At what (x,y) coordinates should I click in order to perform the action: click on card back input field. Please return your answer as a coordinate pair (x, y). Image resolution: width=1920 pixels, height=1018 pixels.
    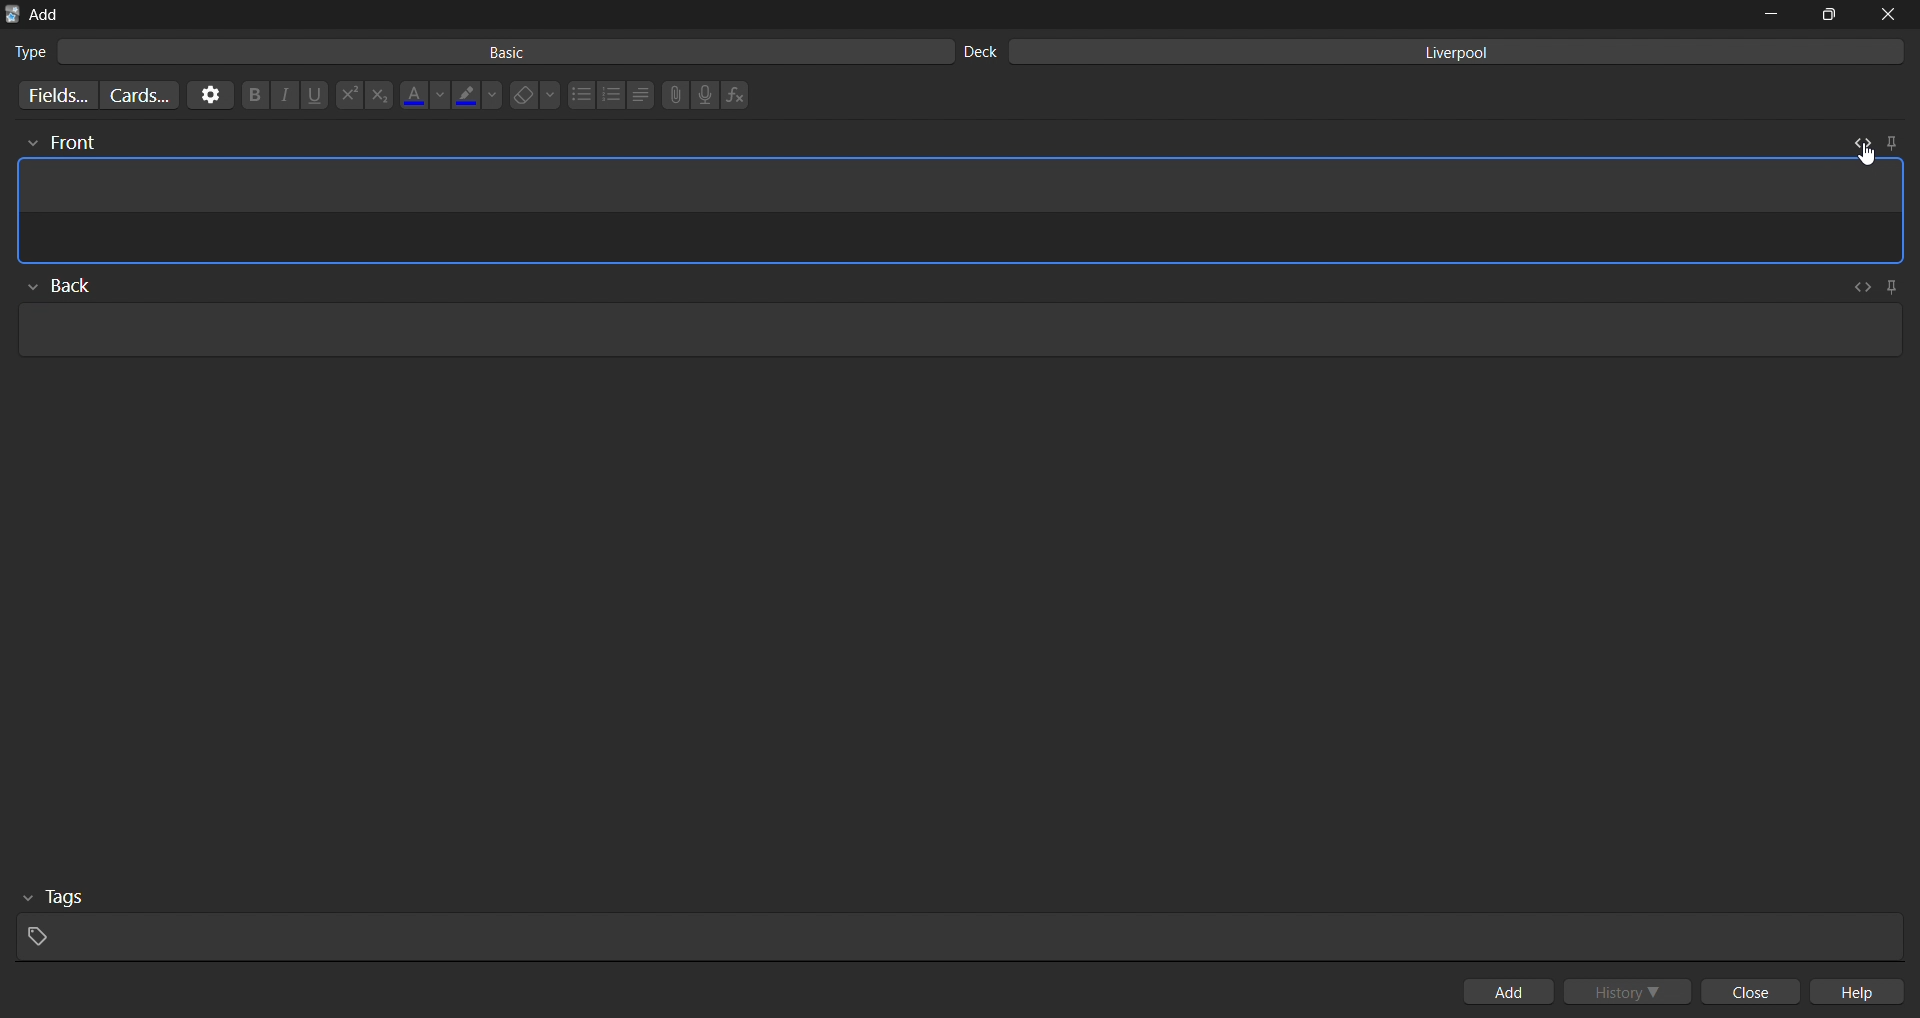
    Looking at the image, I should click on (953, 327).